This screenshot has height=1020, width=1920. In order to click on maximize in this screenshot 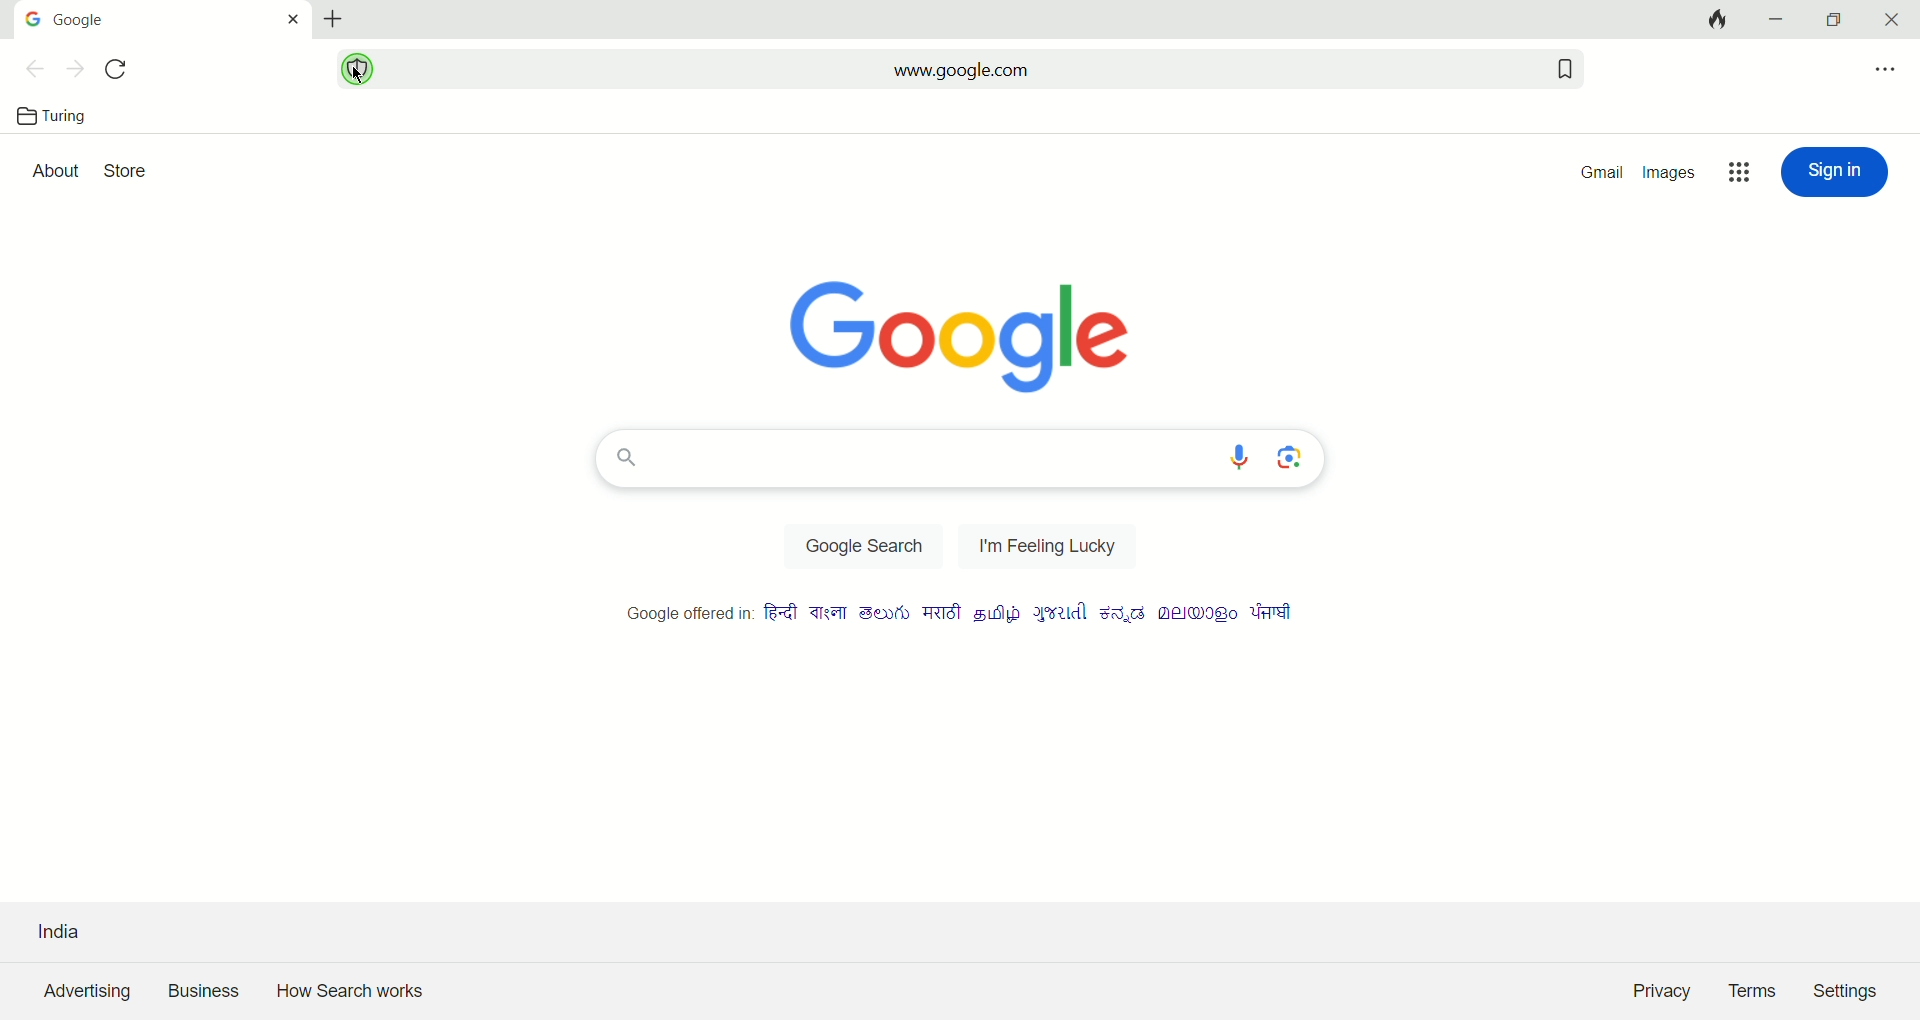, I will do `click(1839, 21)`.